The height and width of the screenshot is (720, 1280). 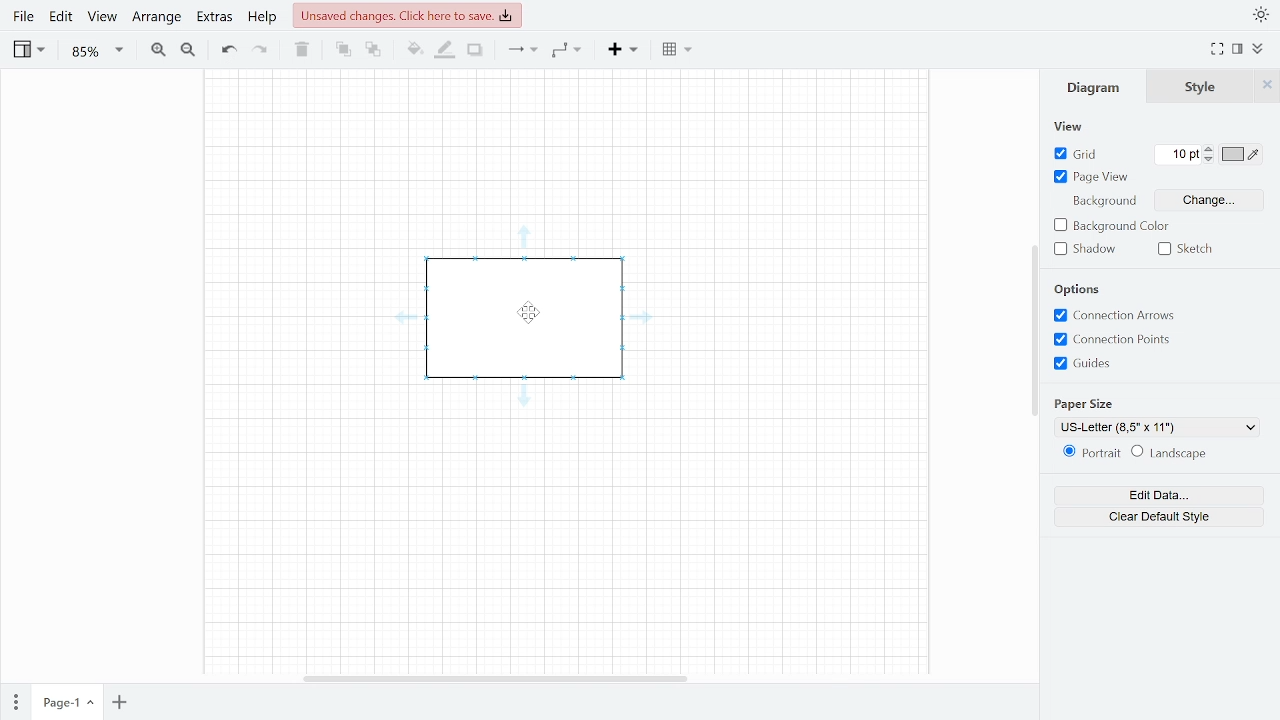 I want to click on Grid, so click(x=1080, y=154).